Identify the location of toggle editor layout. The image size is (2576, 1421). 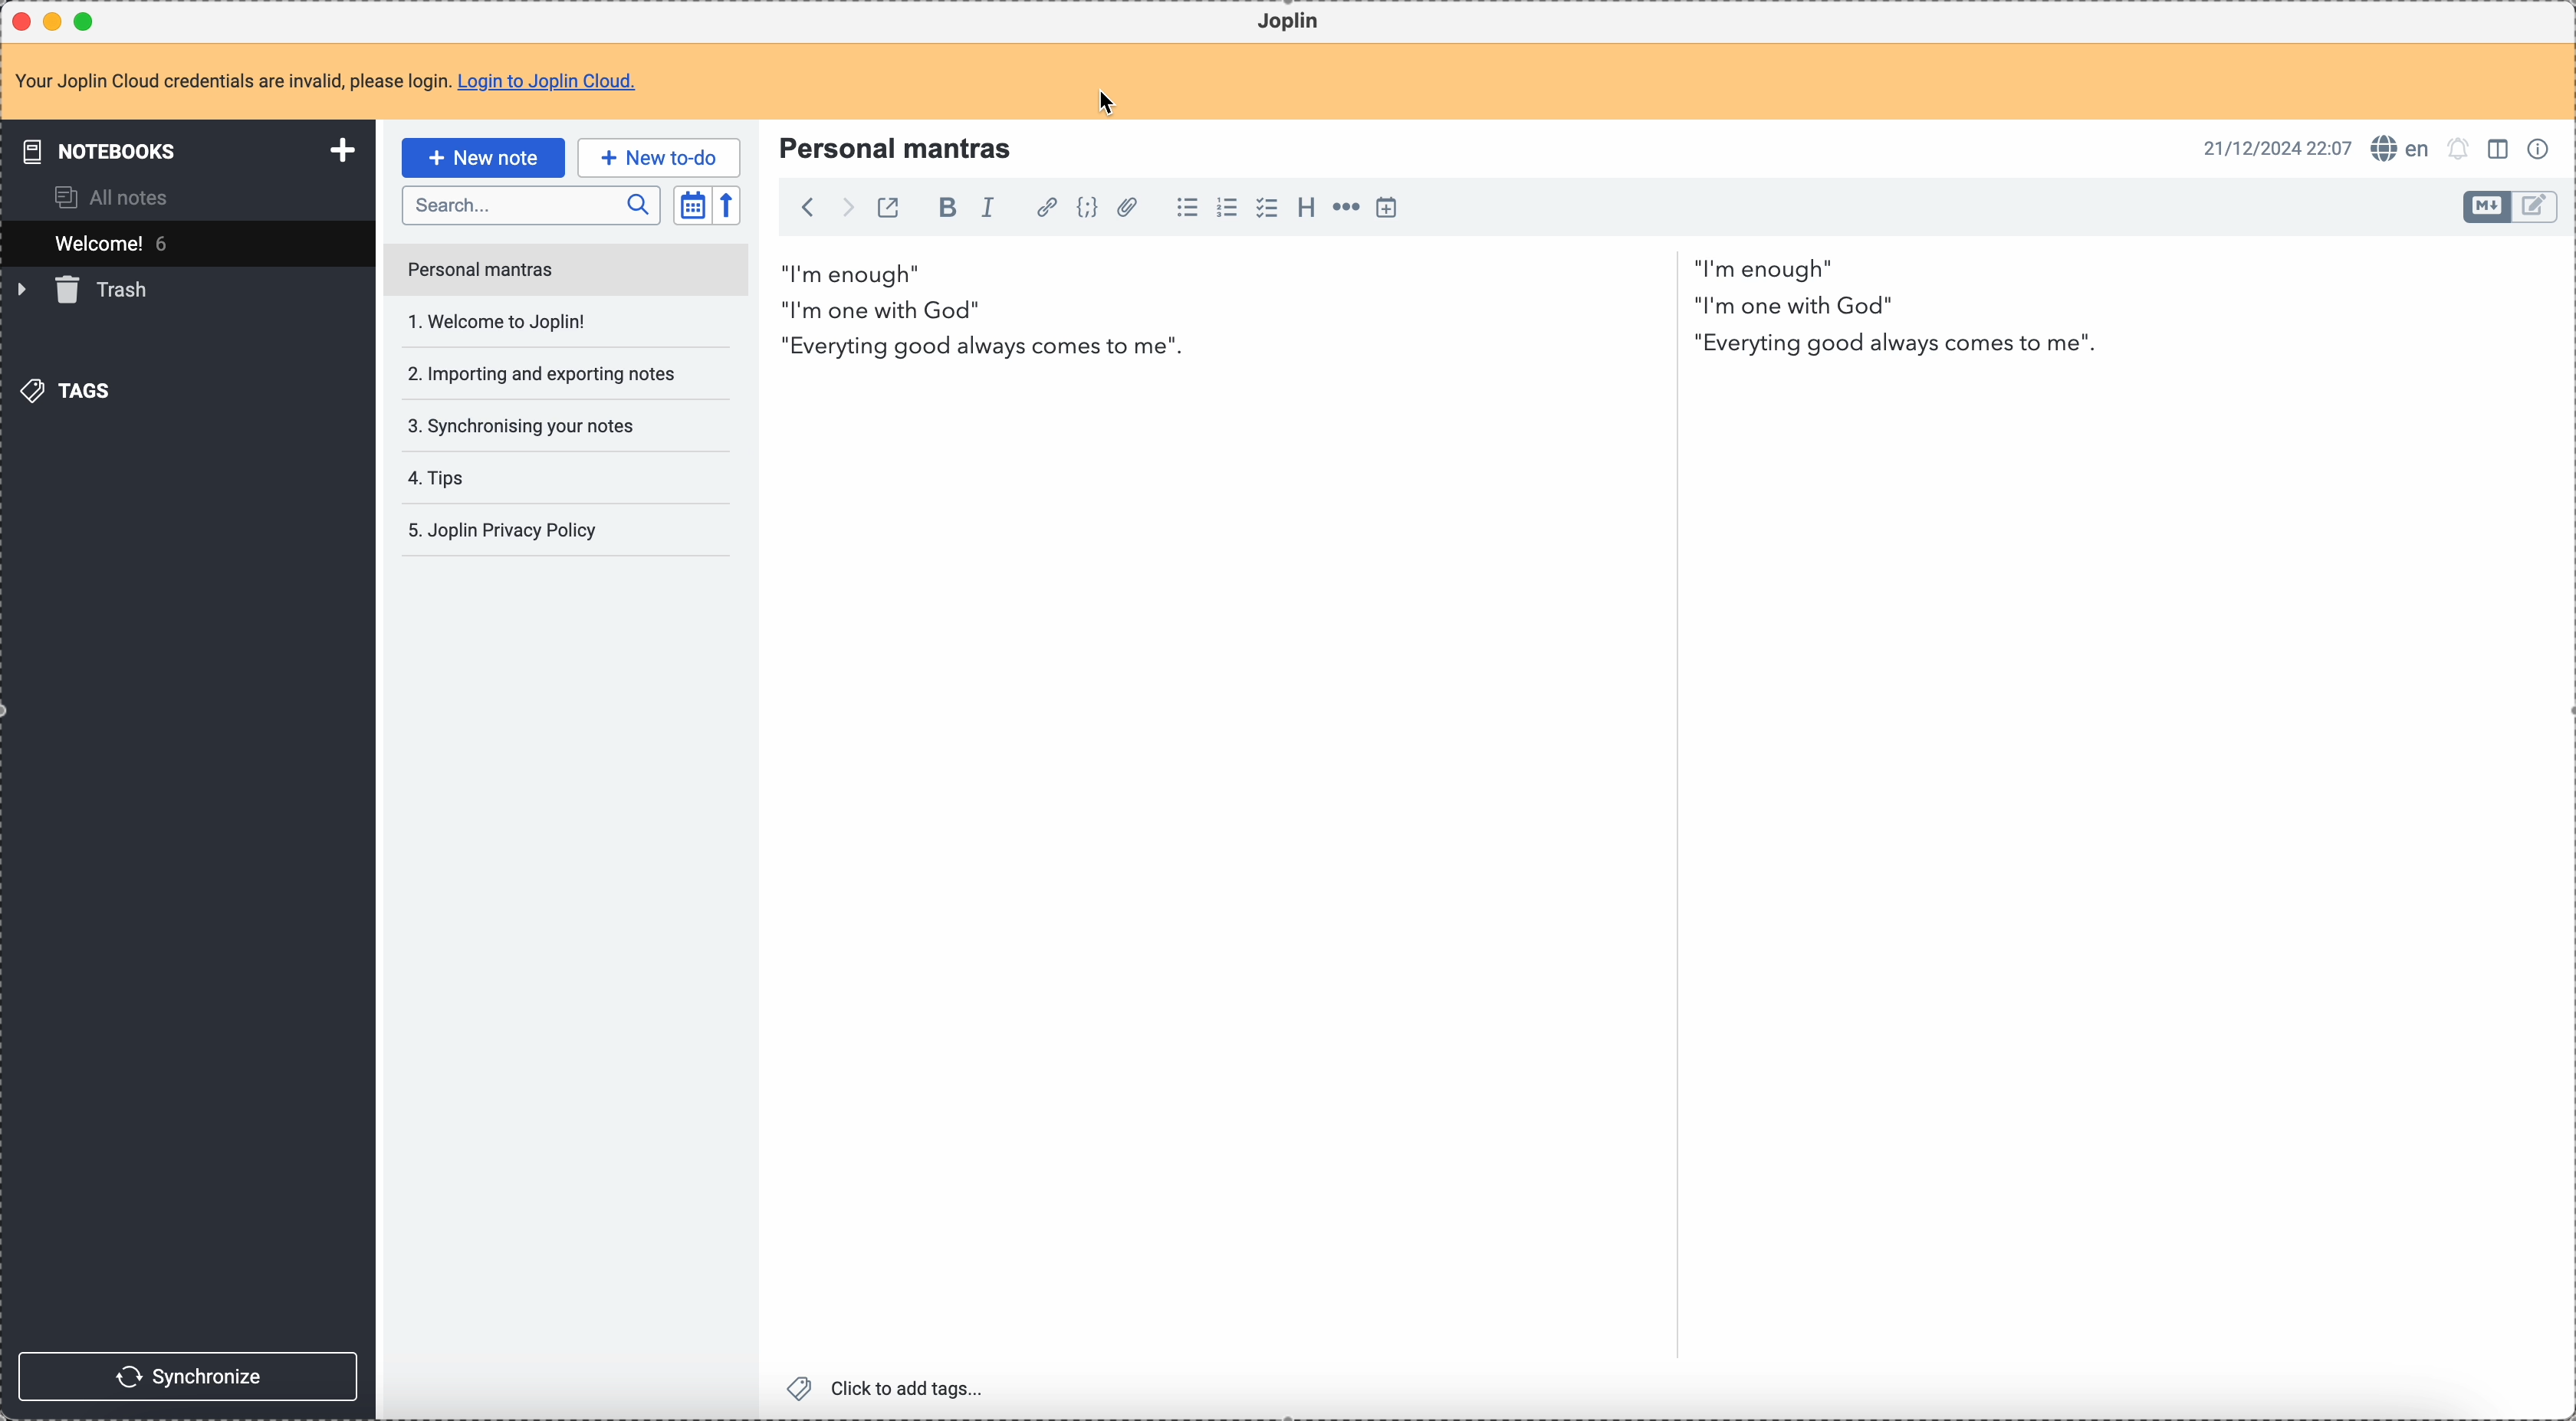
(2489, 208).